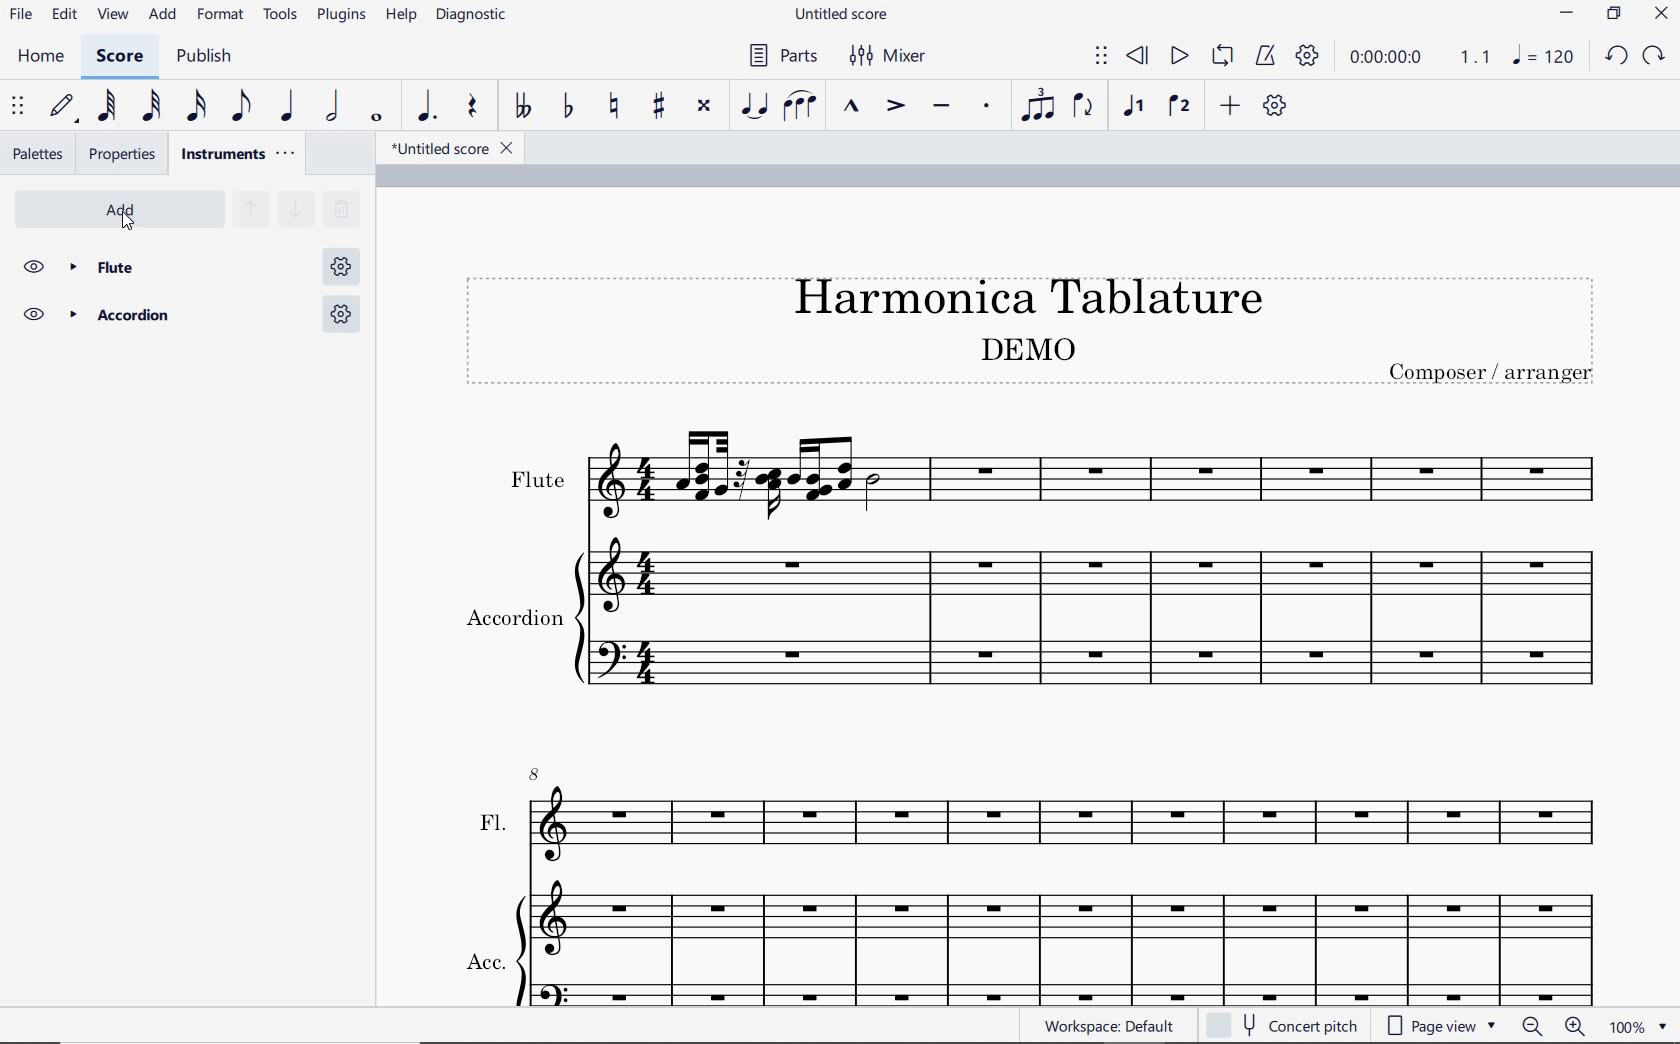 The height and width of the screenshot is (1044, 1680). What do you see at coordinates (1280, 1026) in the screenshot?
I see `concert pitch` at bounding box center [1280, 1026].